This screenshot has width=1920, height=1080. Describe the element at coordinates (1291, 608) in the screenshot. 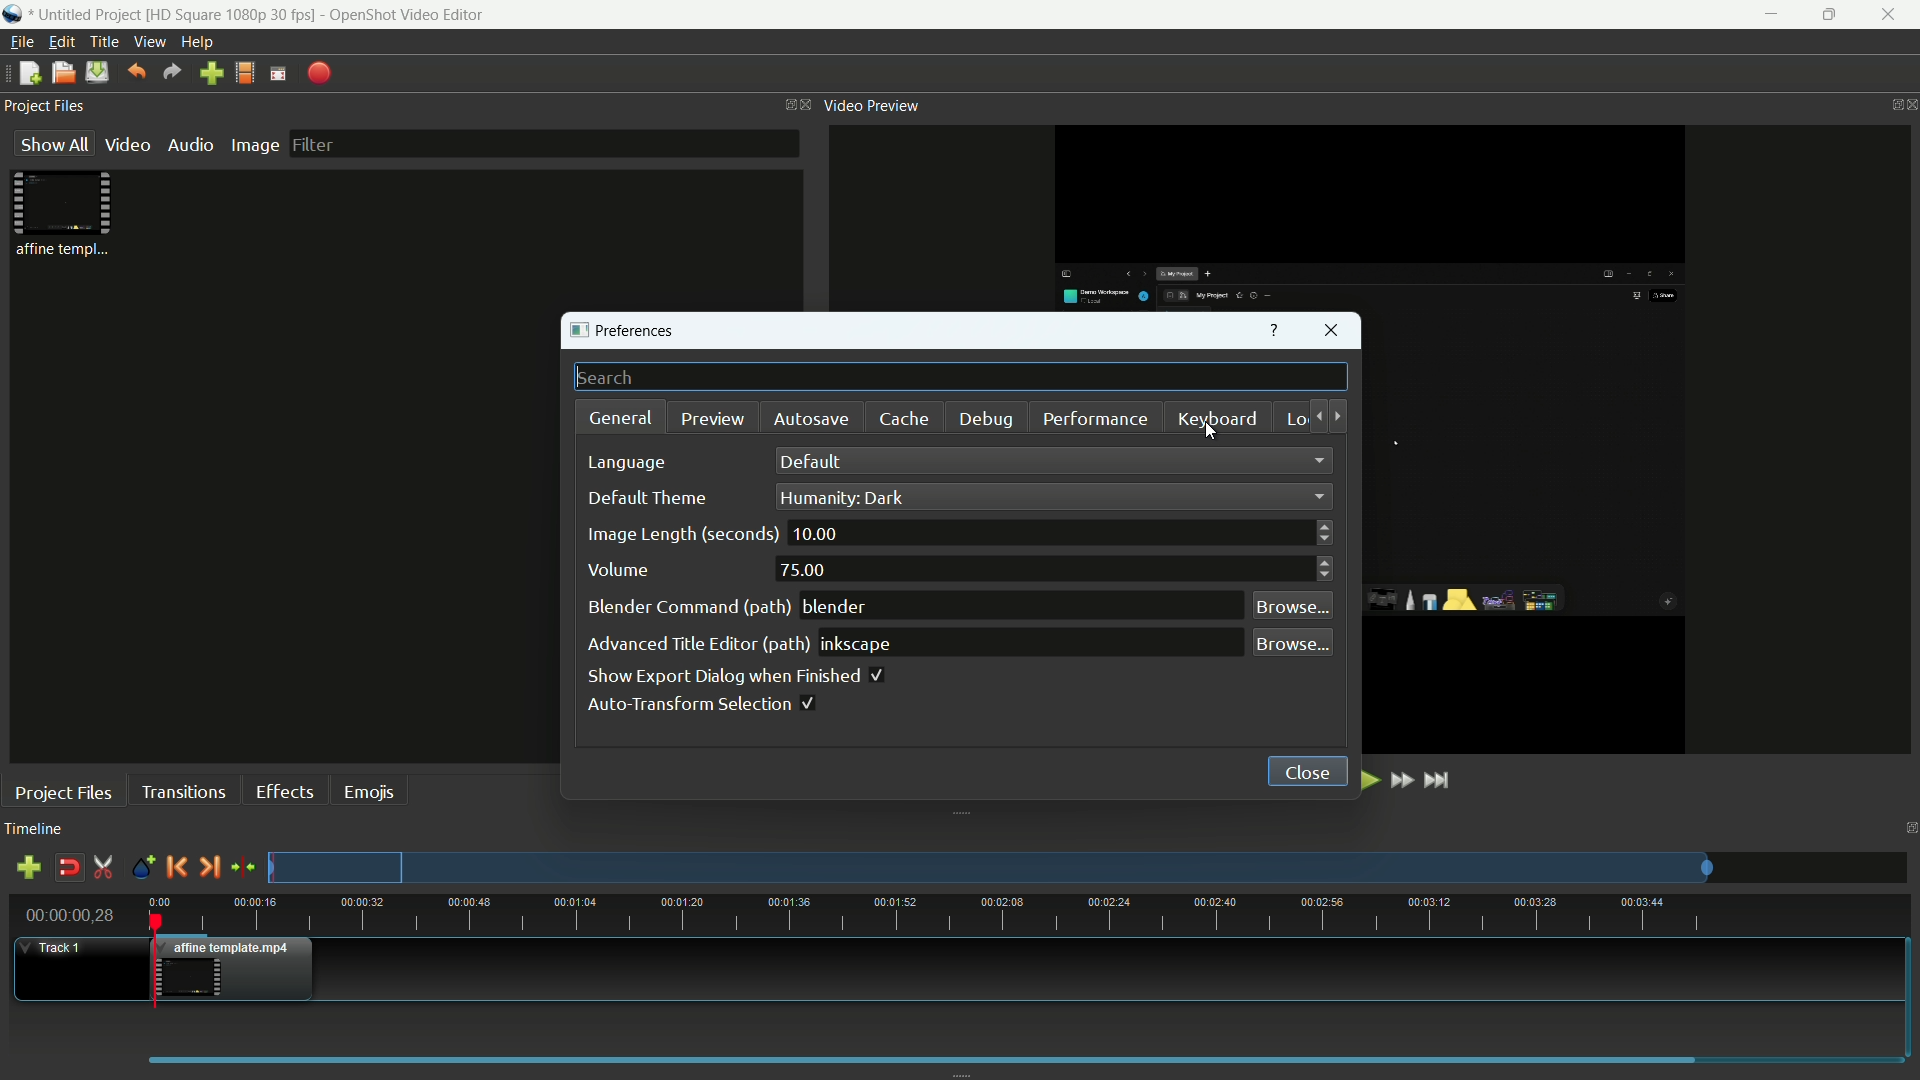

I see `browse` at that location.